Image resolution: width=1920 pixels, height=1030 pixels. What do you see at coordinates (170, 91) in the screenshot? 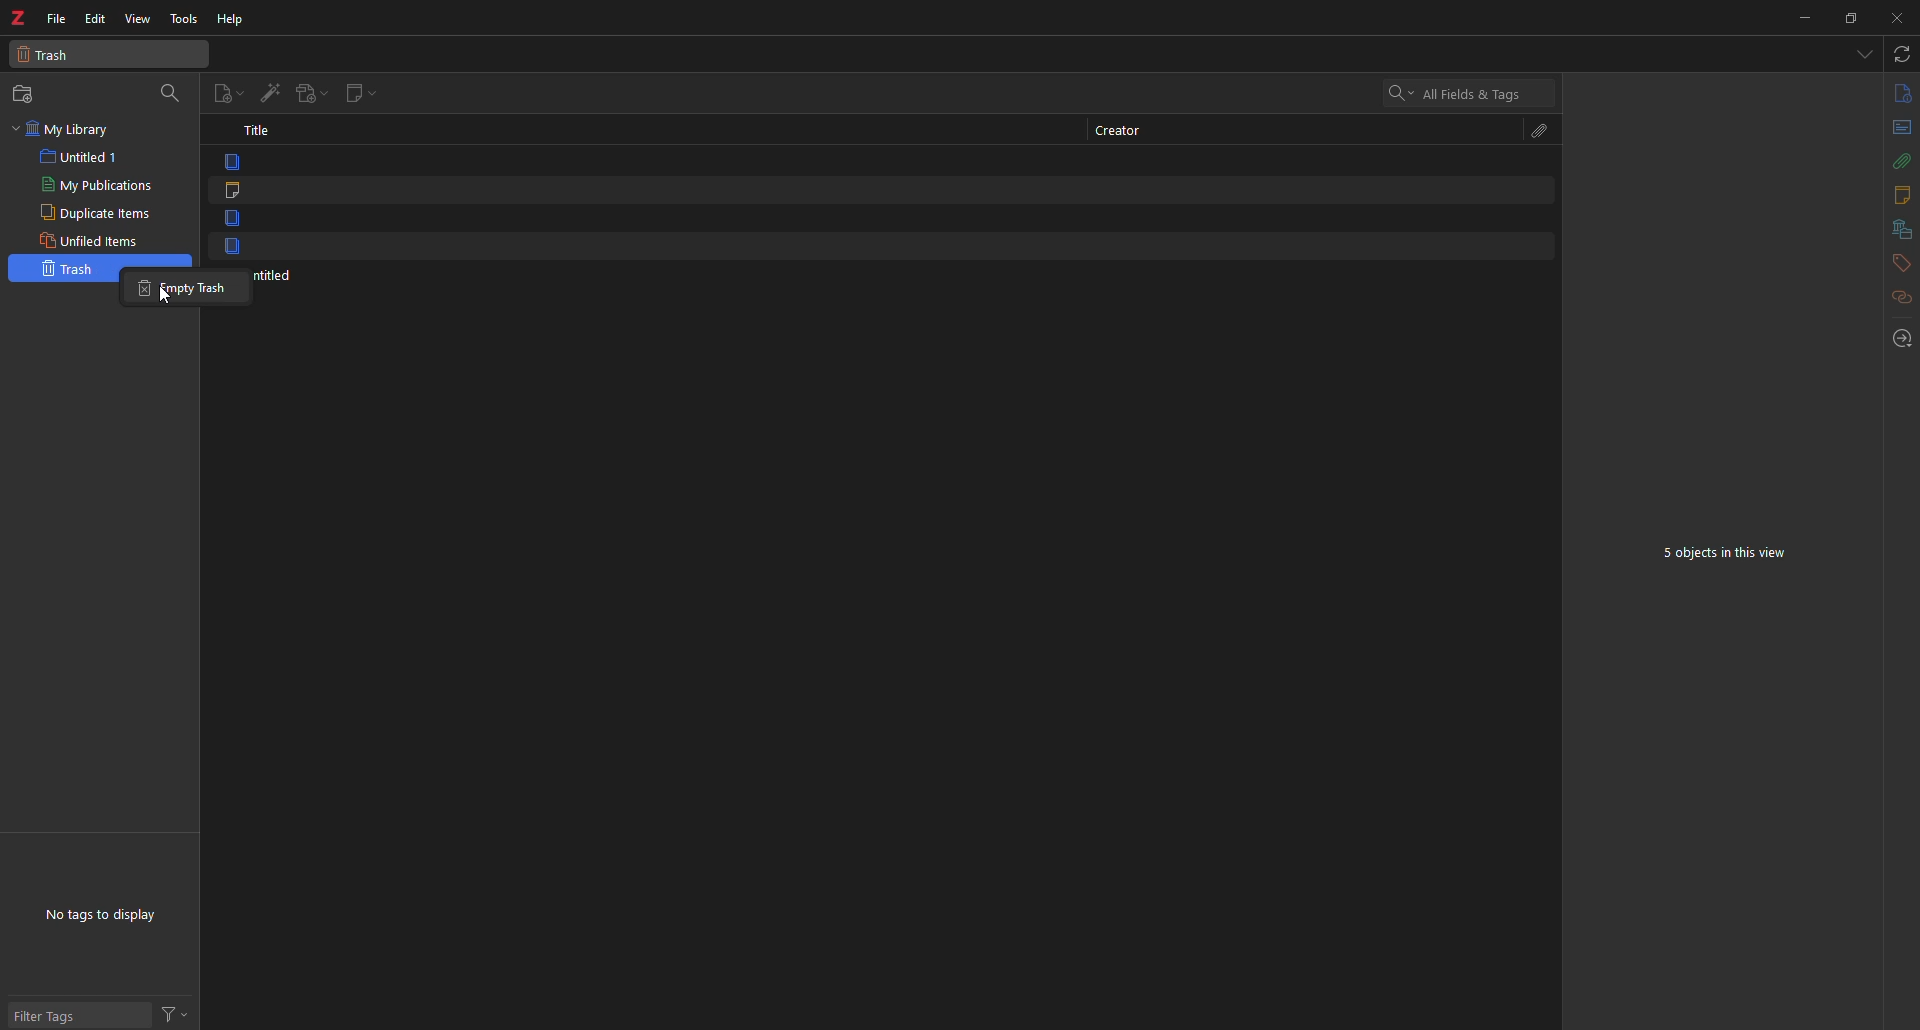
I see `search` at bounding box center [170, 91].